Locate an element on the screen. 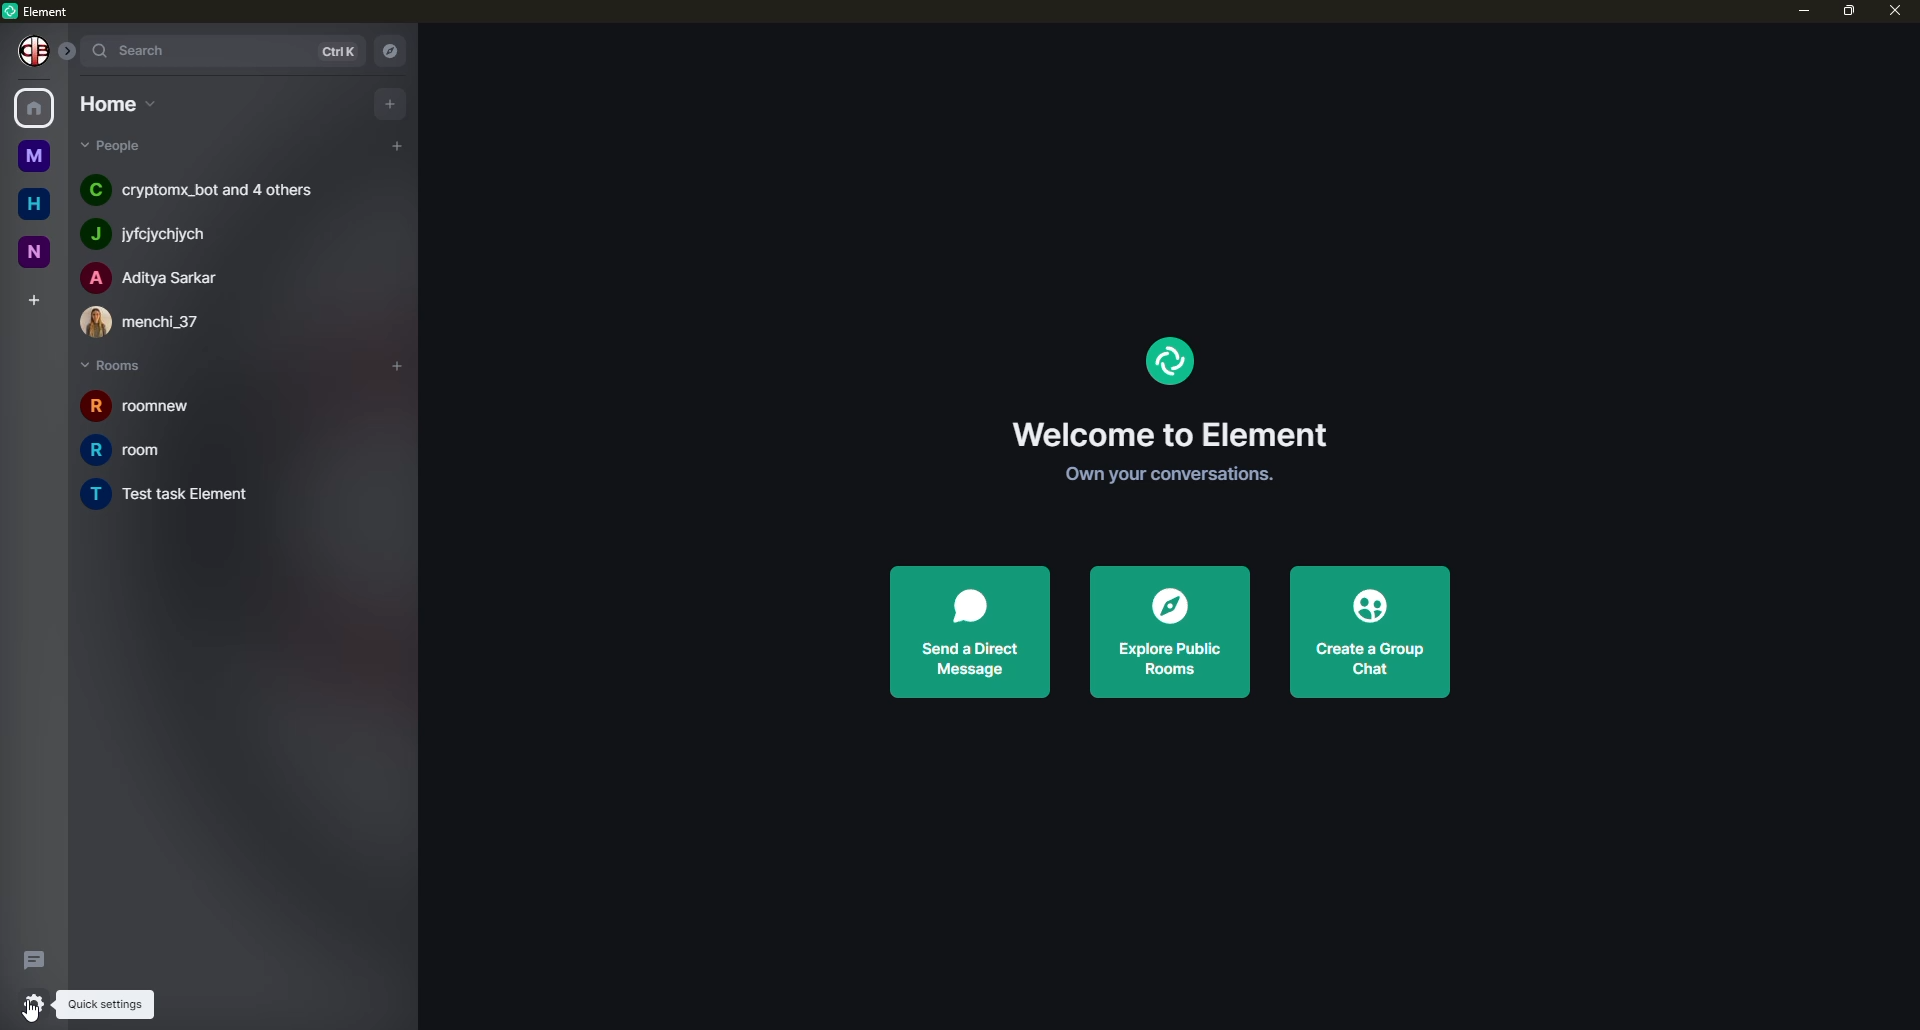 Image resolution: width=1920 pixels, height=1030 pixels. add is located at coordinates (399, 363).